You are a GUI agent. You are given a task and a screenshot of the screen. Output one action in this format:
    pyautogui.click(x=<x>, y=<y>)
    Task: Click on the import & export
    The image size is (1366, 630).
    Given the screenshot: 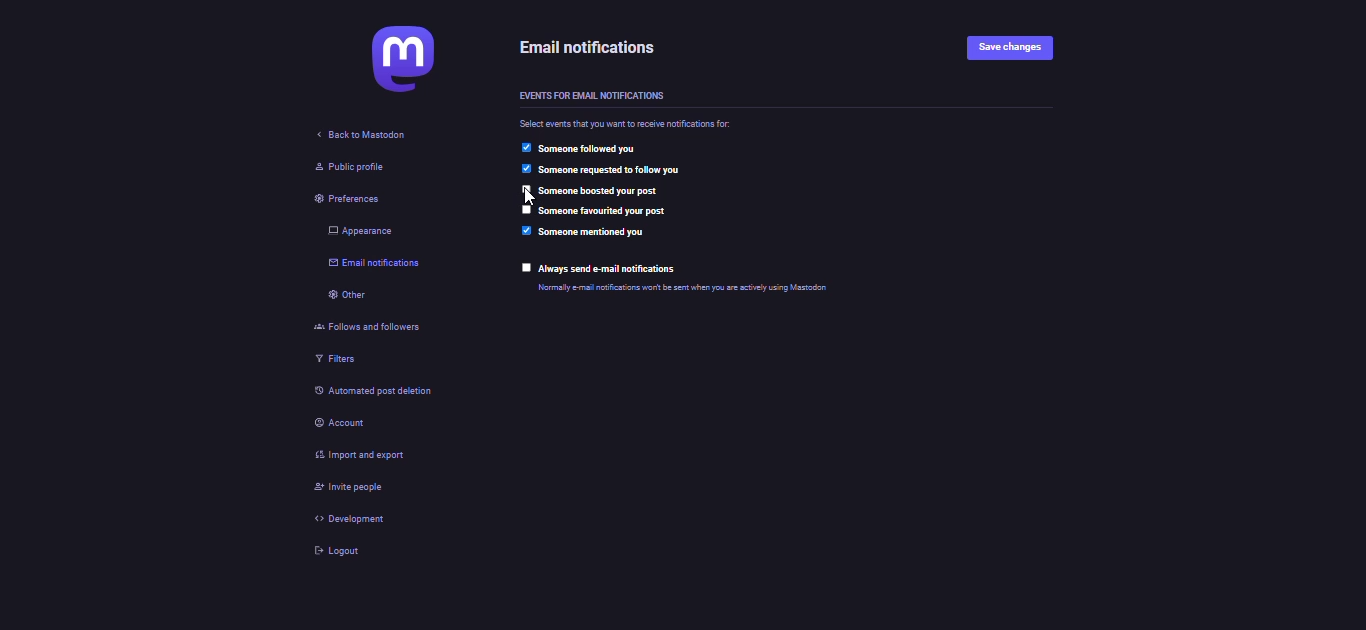 What is the action you would take?
    pyautogui.click(x=363, y=455)
    